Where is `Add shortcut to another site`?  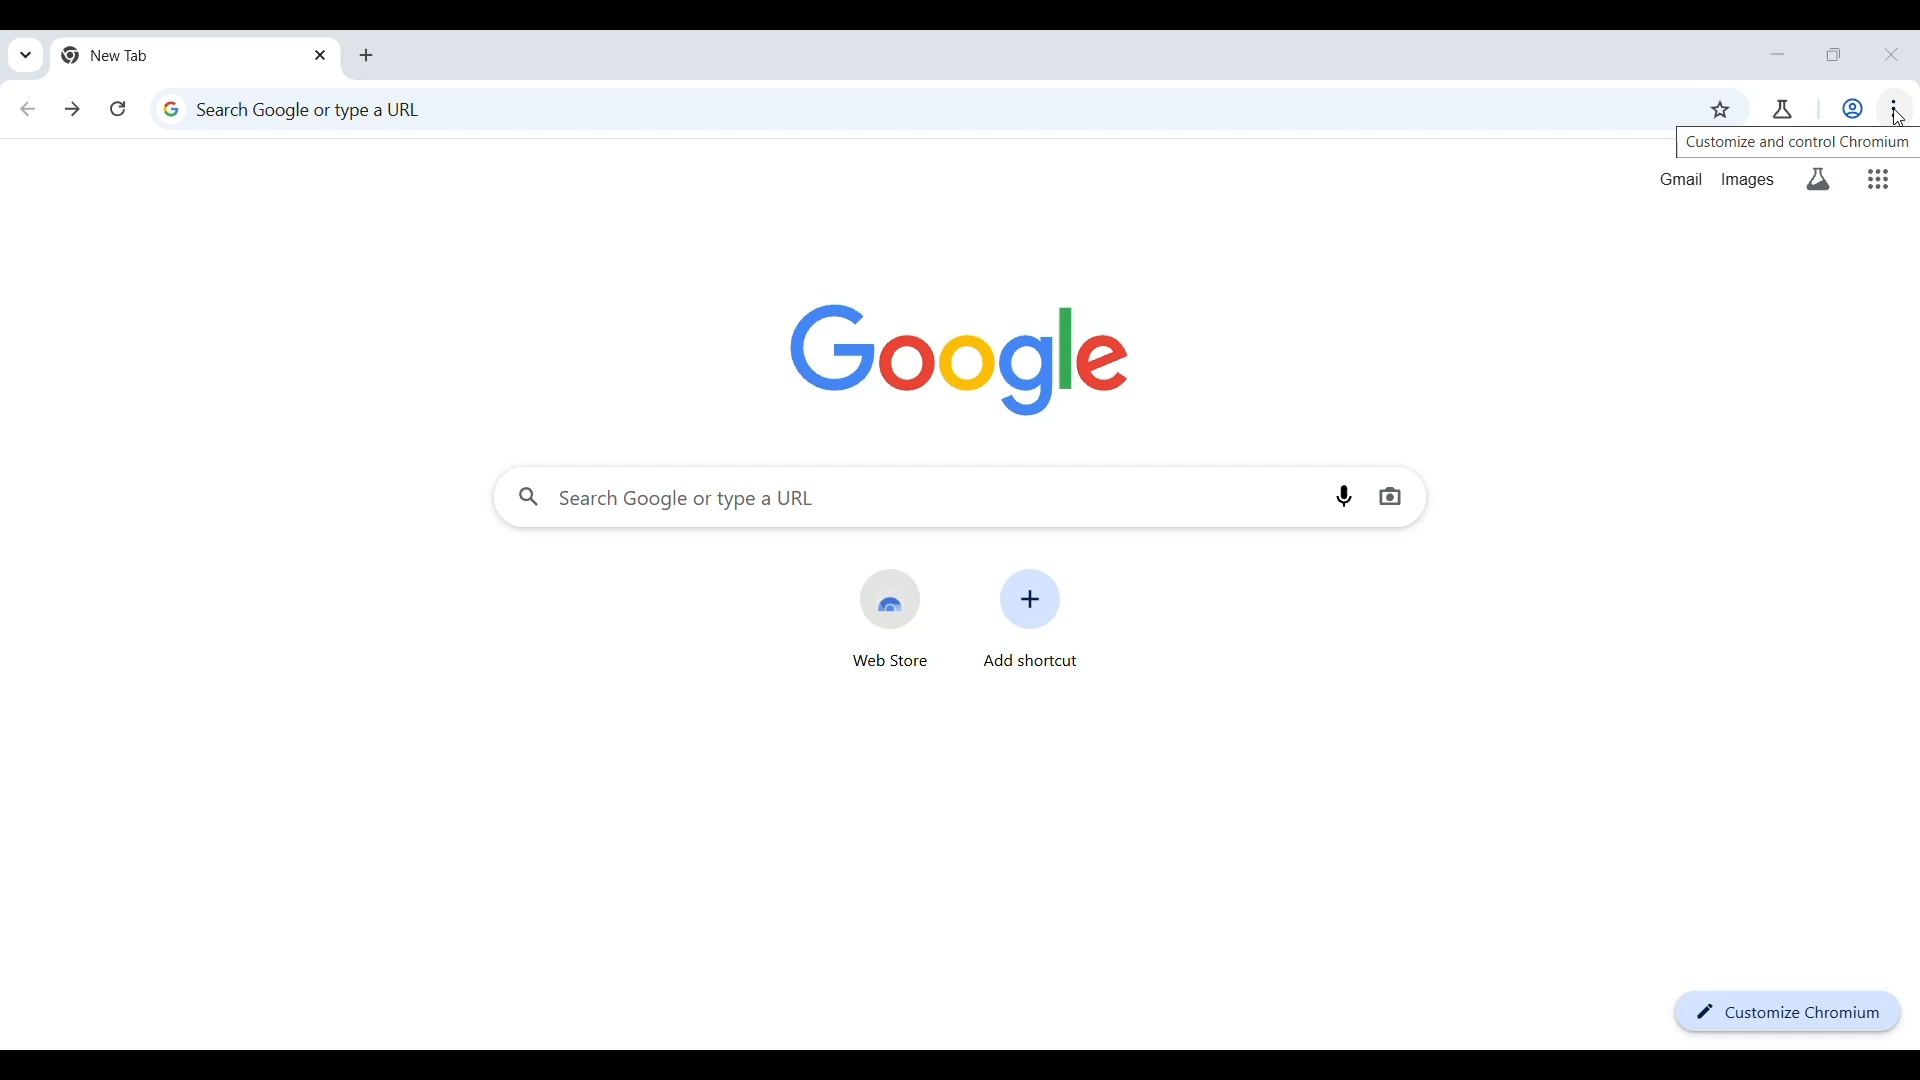 Add shortcut to another site is located at coordinates (1031, 618).